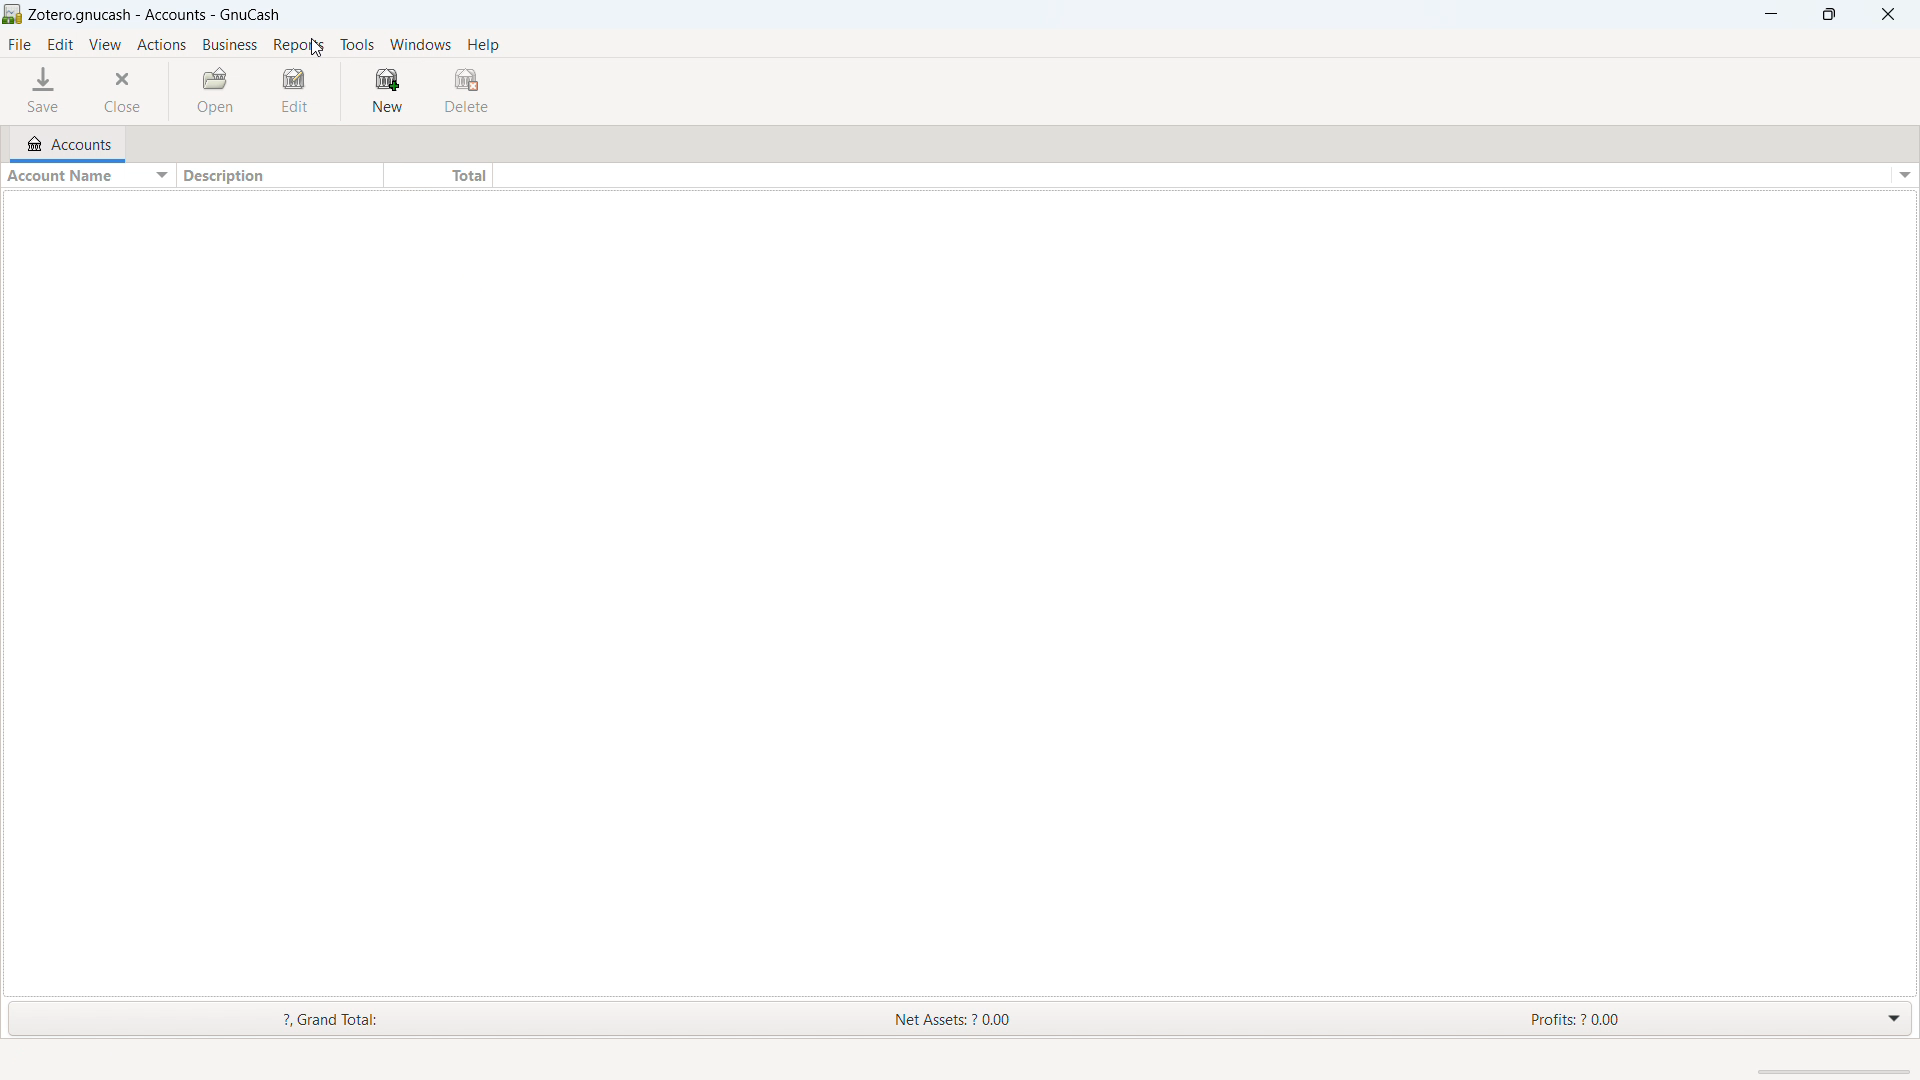  I want to click on close, so click(126, 90).